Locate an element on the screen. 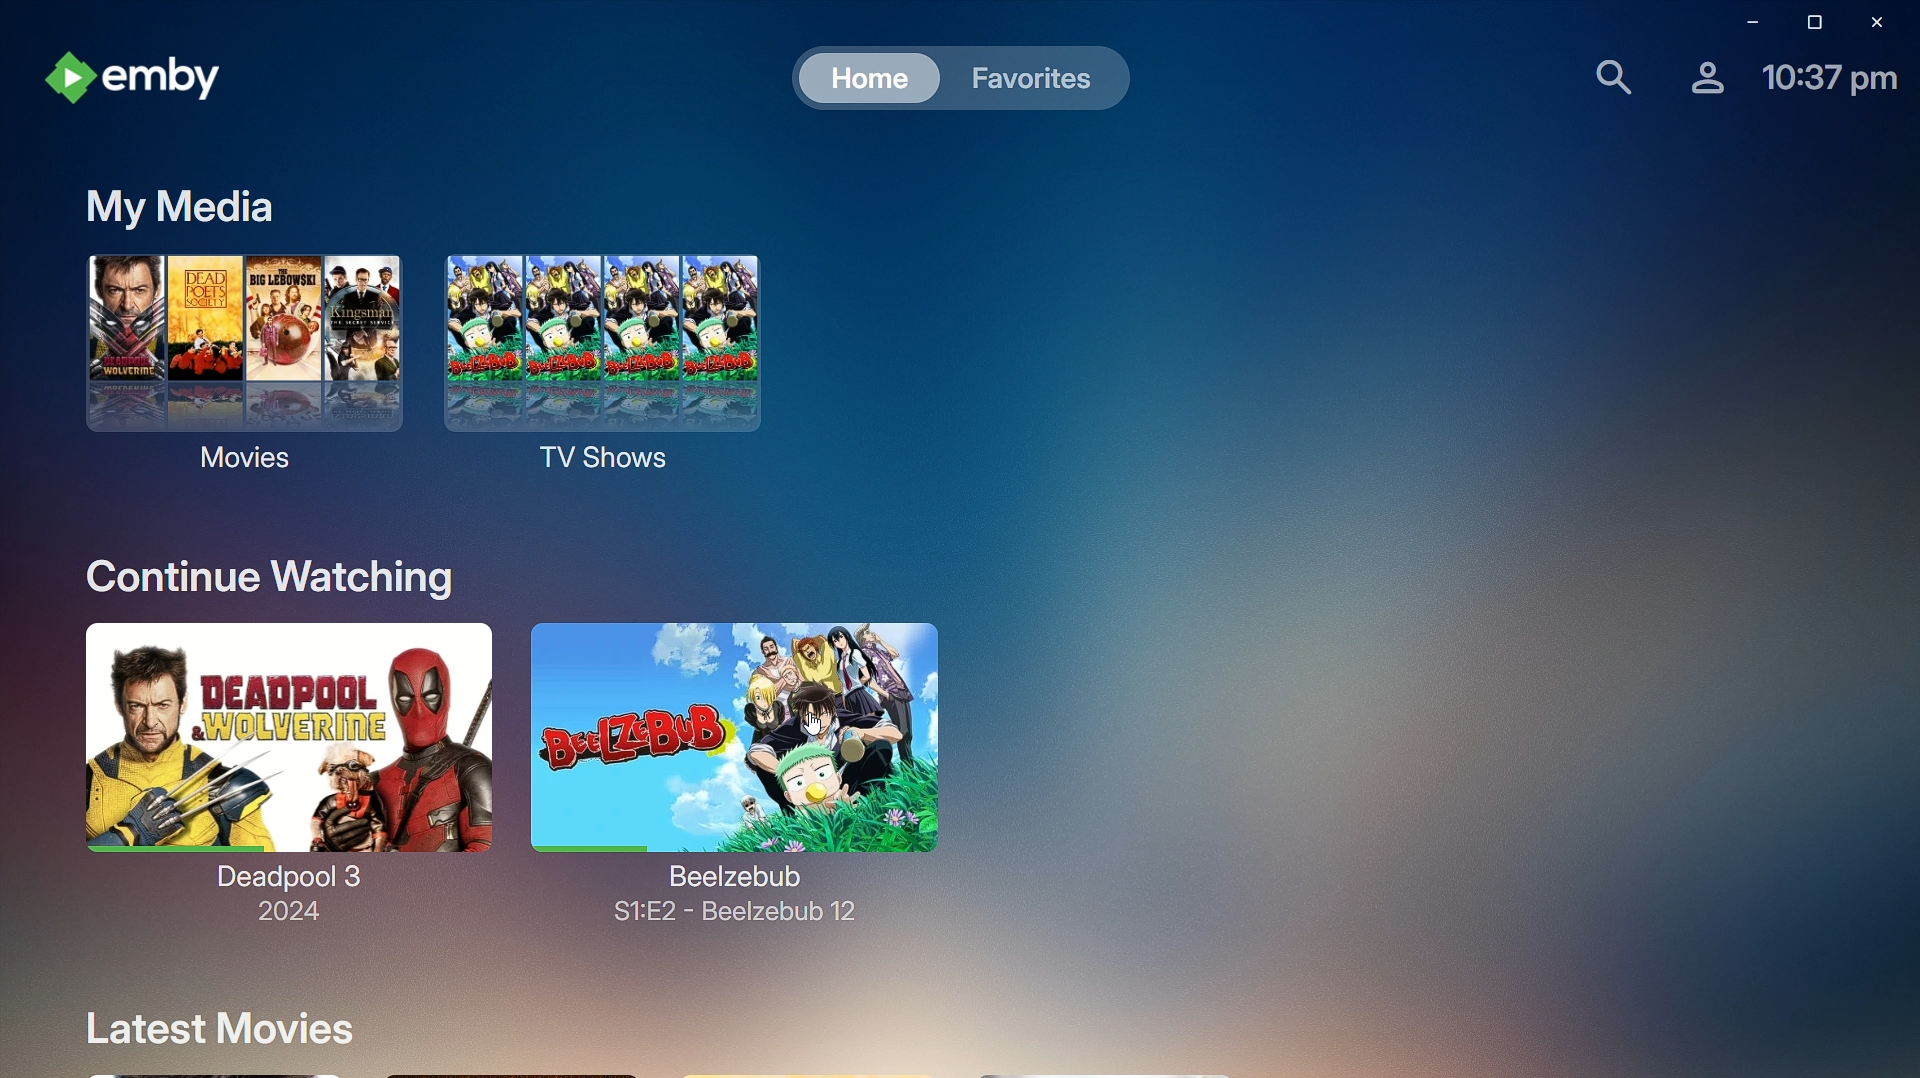 The width and height of the screenshot is (1920, 1078). cursor is located at coordinates (814, 722).